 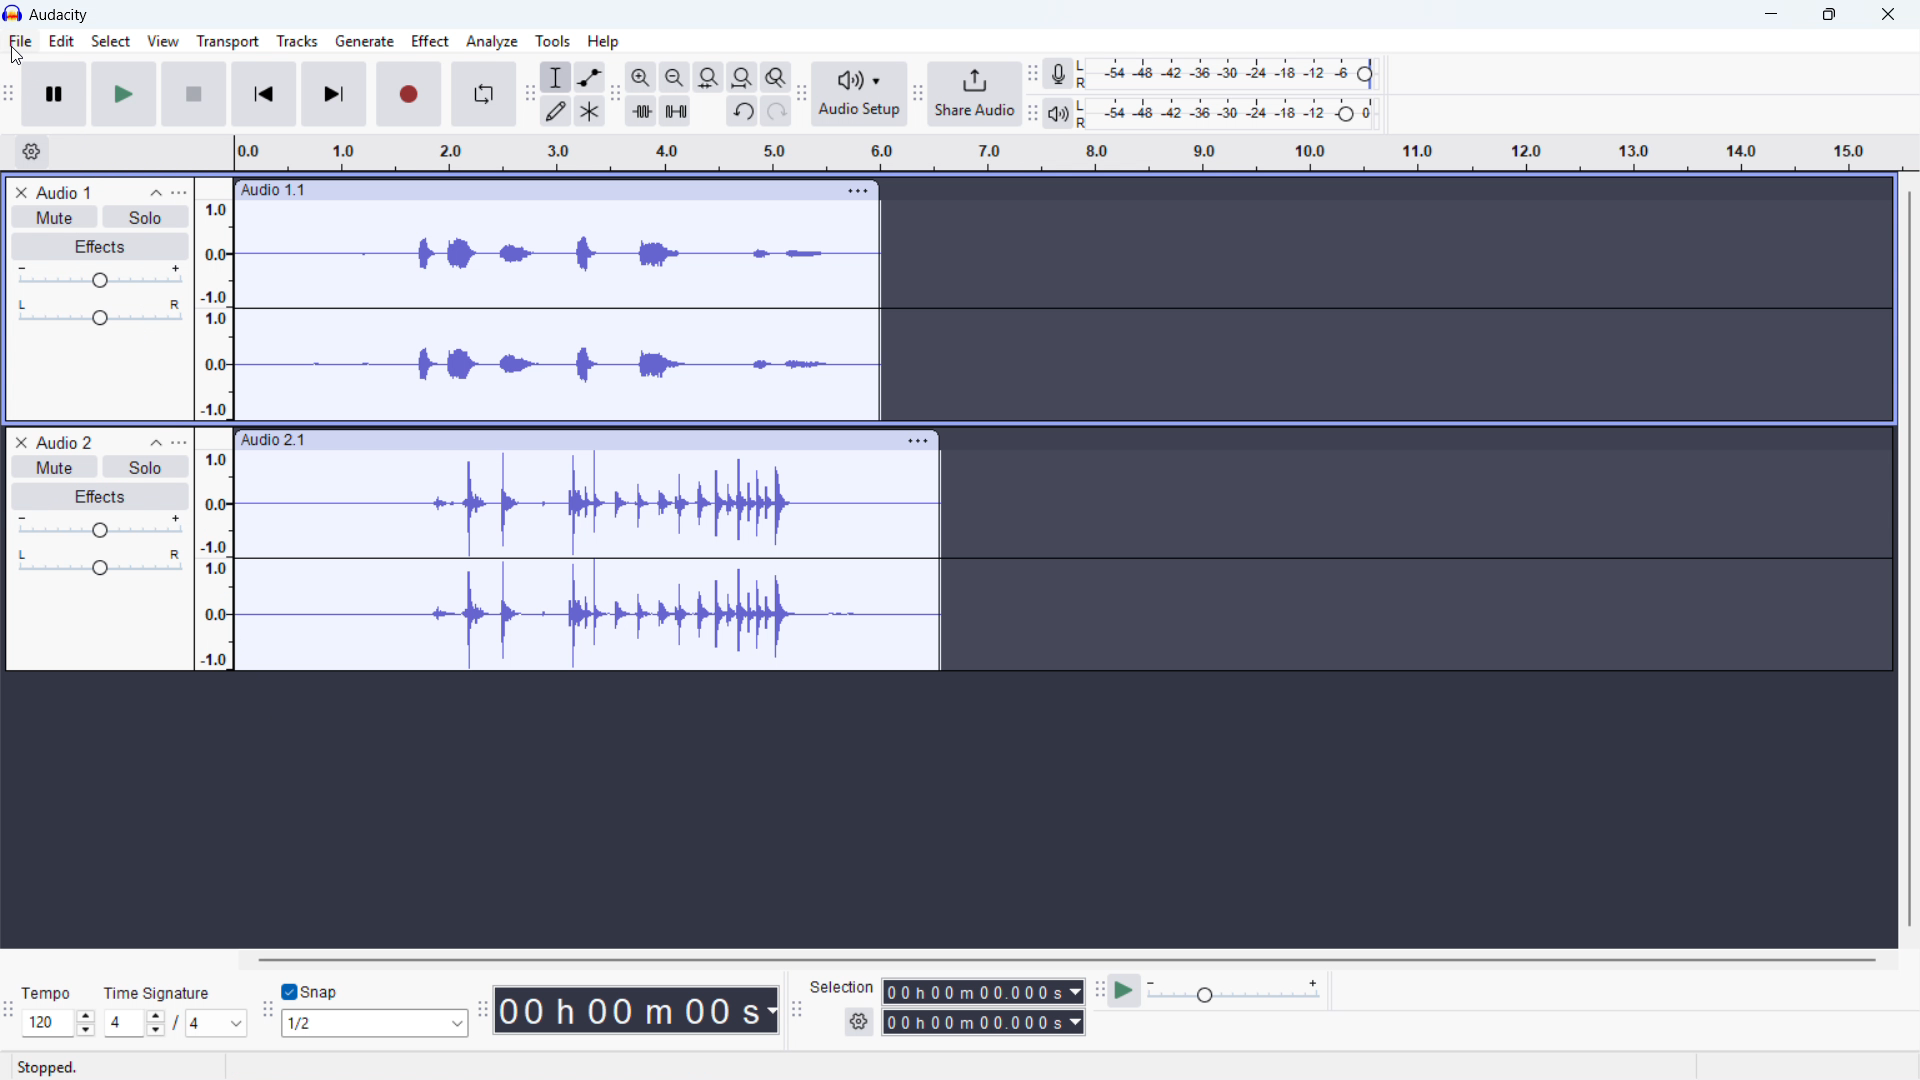 I want to click on Generate , so click(x=365, y=41).